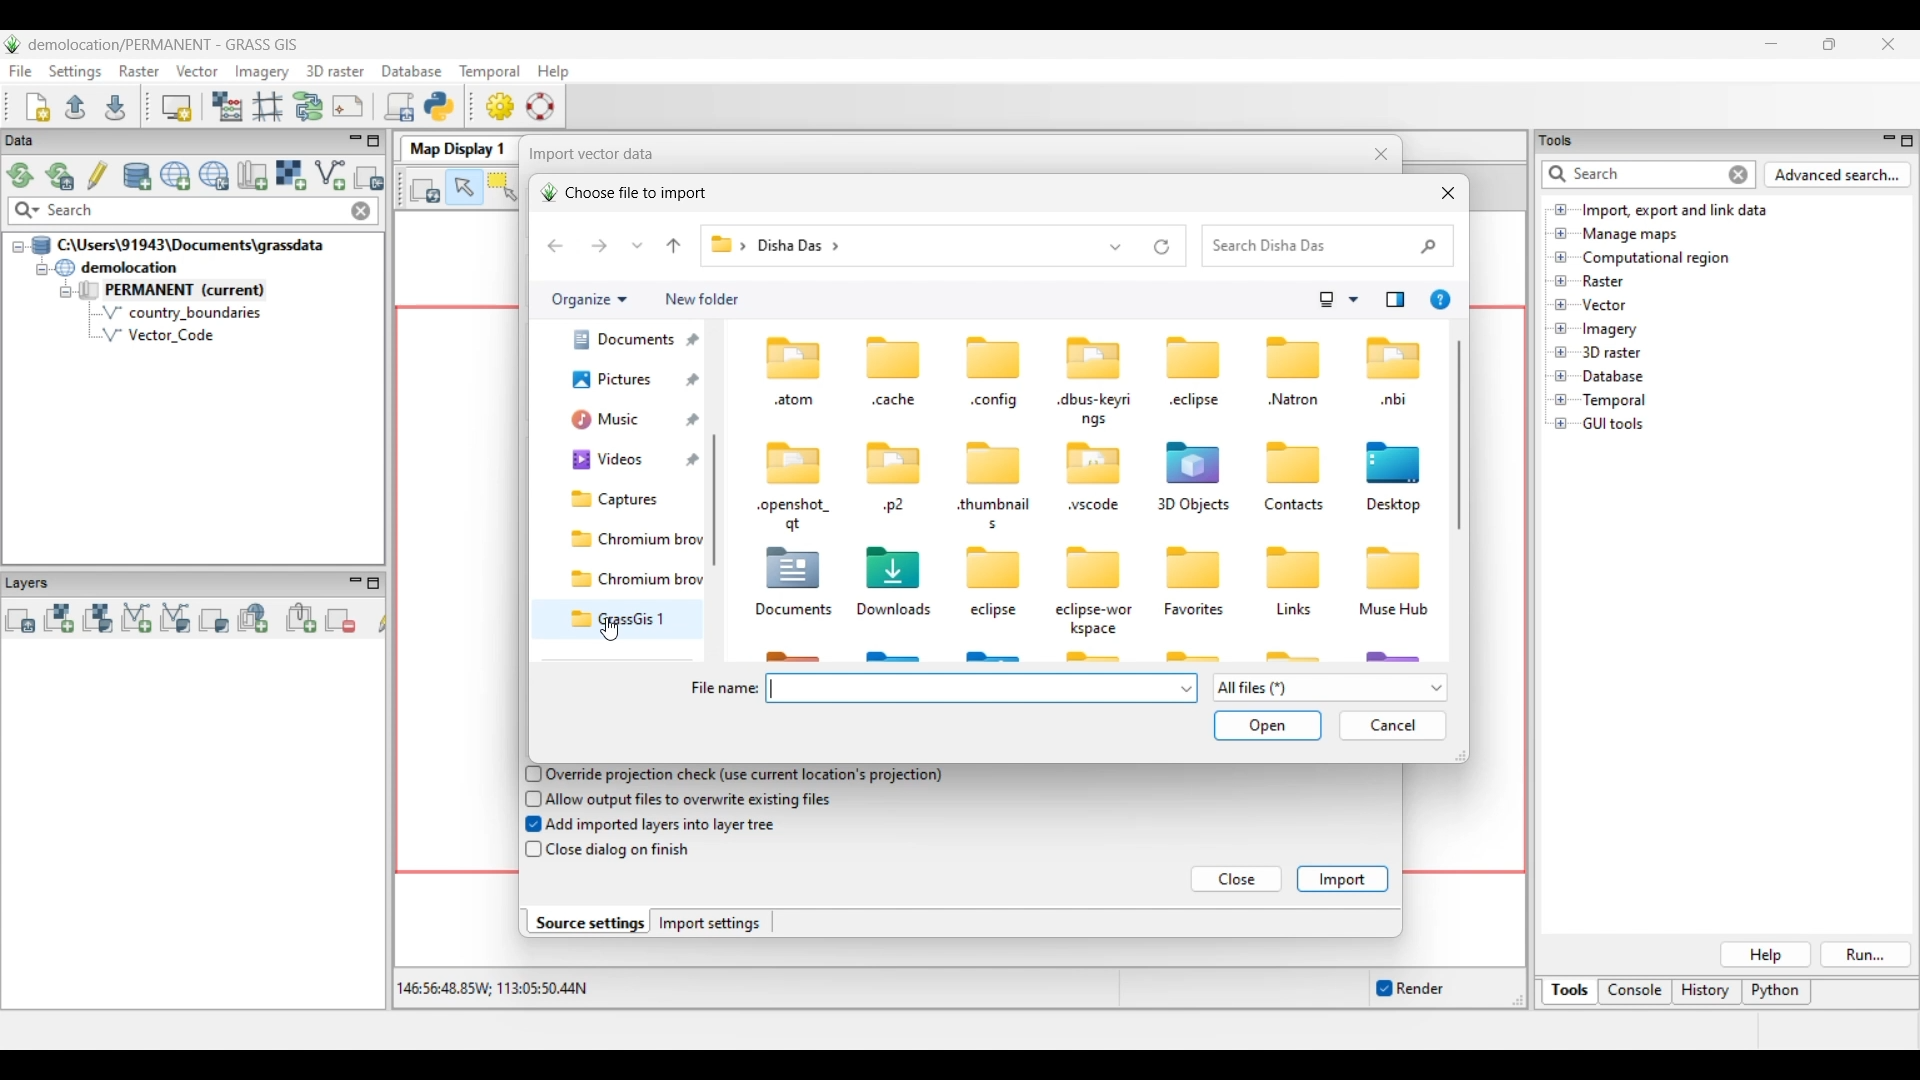 The height and width of the screenshot is (1080, 1920). I want to click on Contacts, so click(1294, 506).